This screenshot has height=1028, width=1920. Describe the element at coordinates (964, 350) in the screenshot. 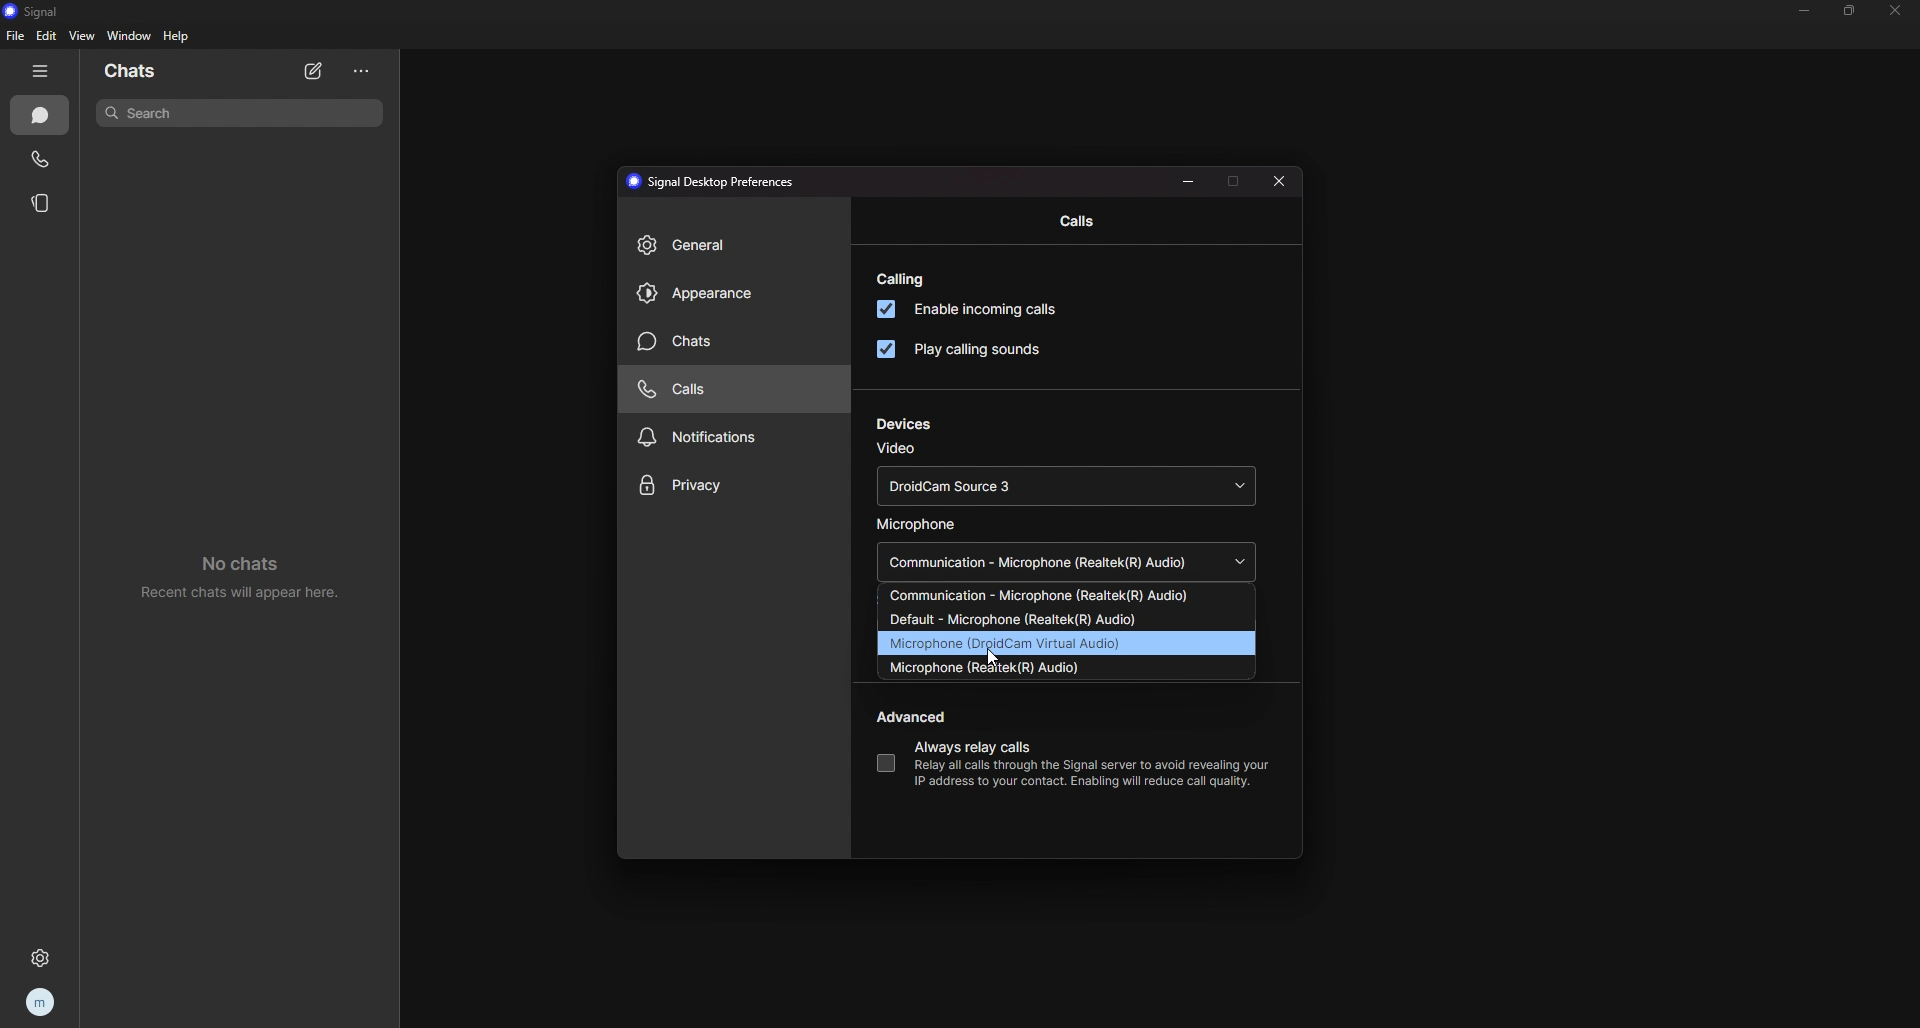

I see `play calling sounds` at that location.